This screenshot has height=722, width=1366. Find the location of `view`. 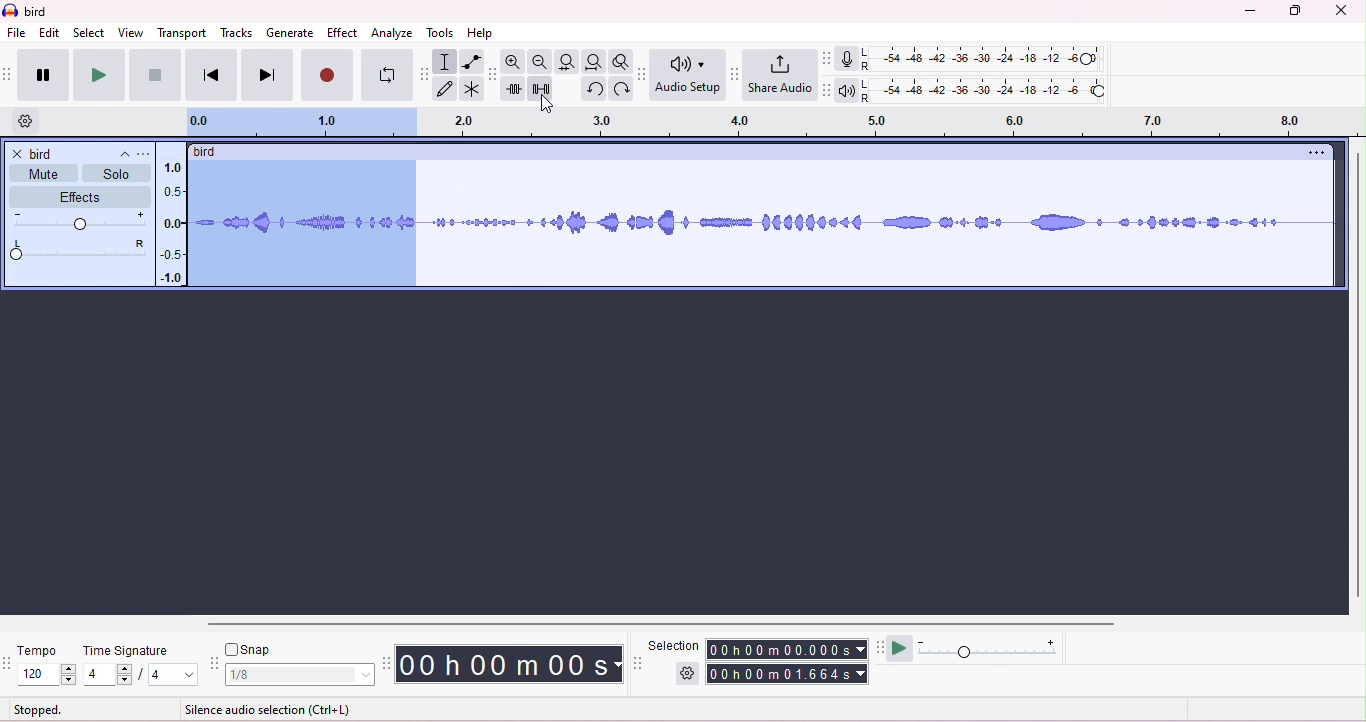

view is located at coordinates (130, 33).